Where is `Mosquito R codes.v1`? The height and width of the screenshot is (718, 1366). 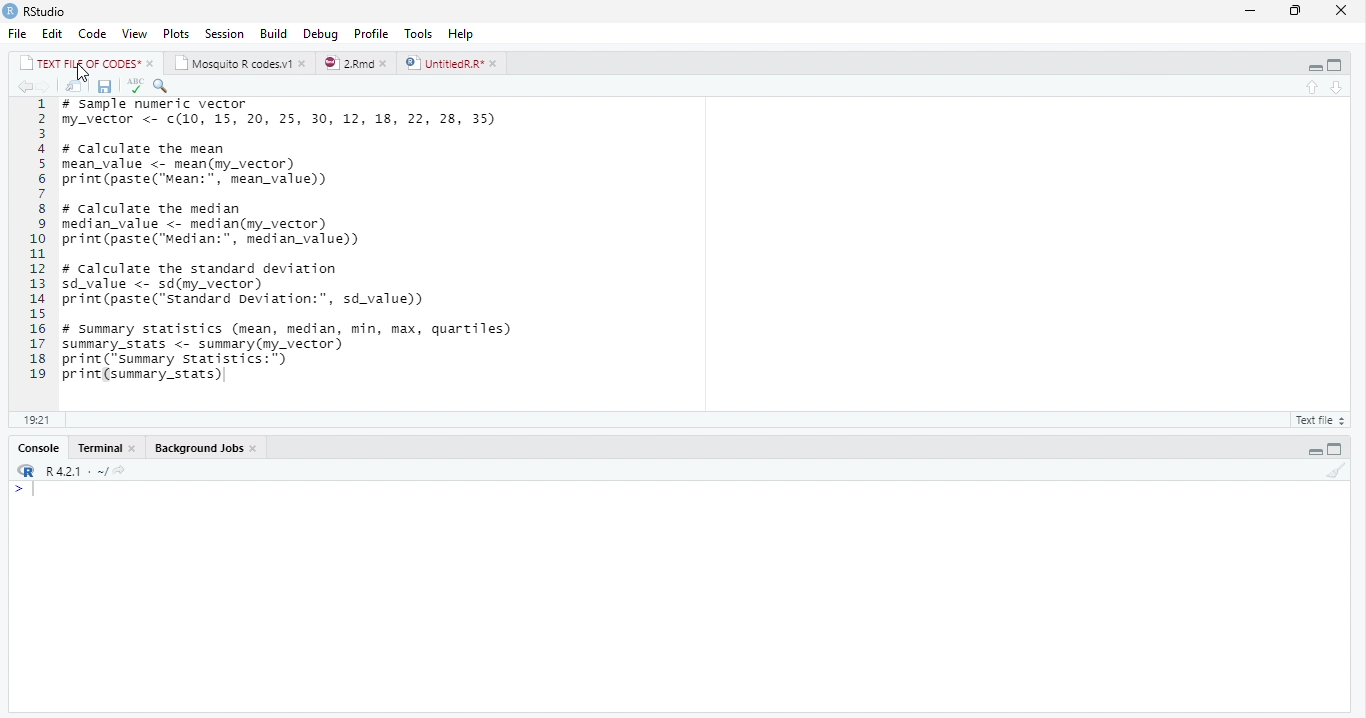 Mosquito R codes.v1 is located at coordinates (235, 64).